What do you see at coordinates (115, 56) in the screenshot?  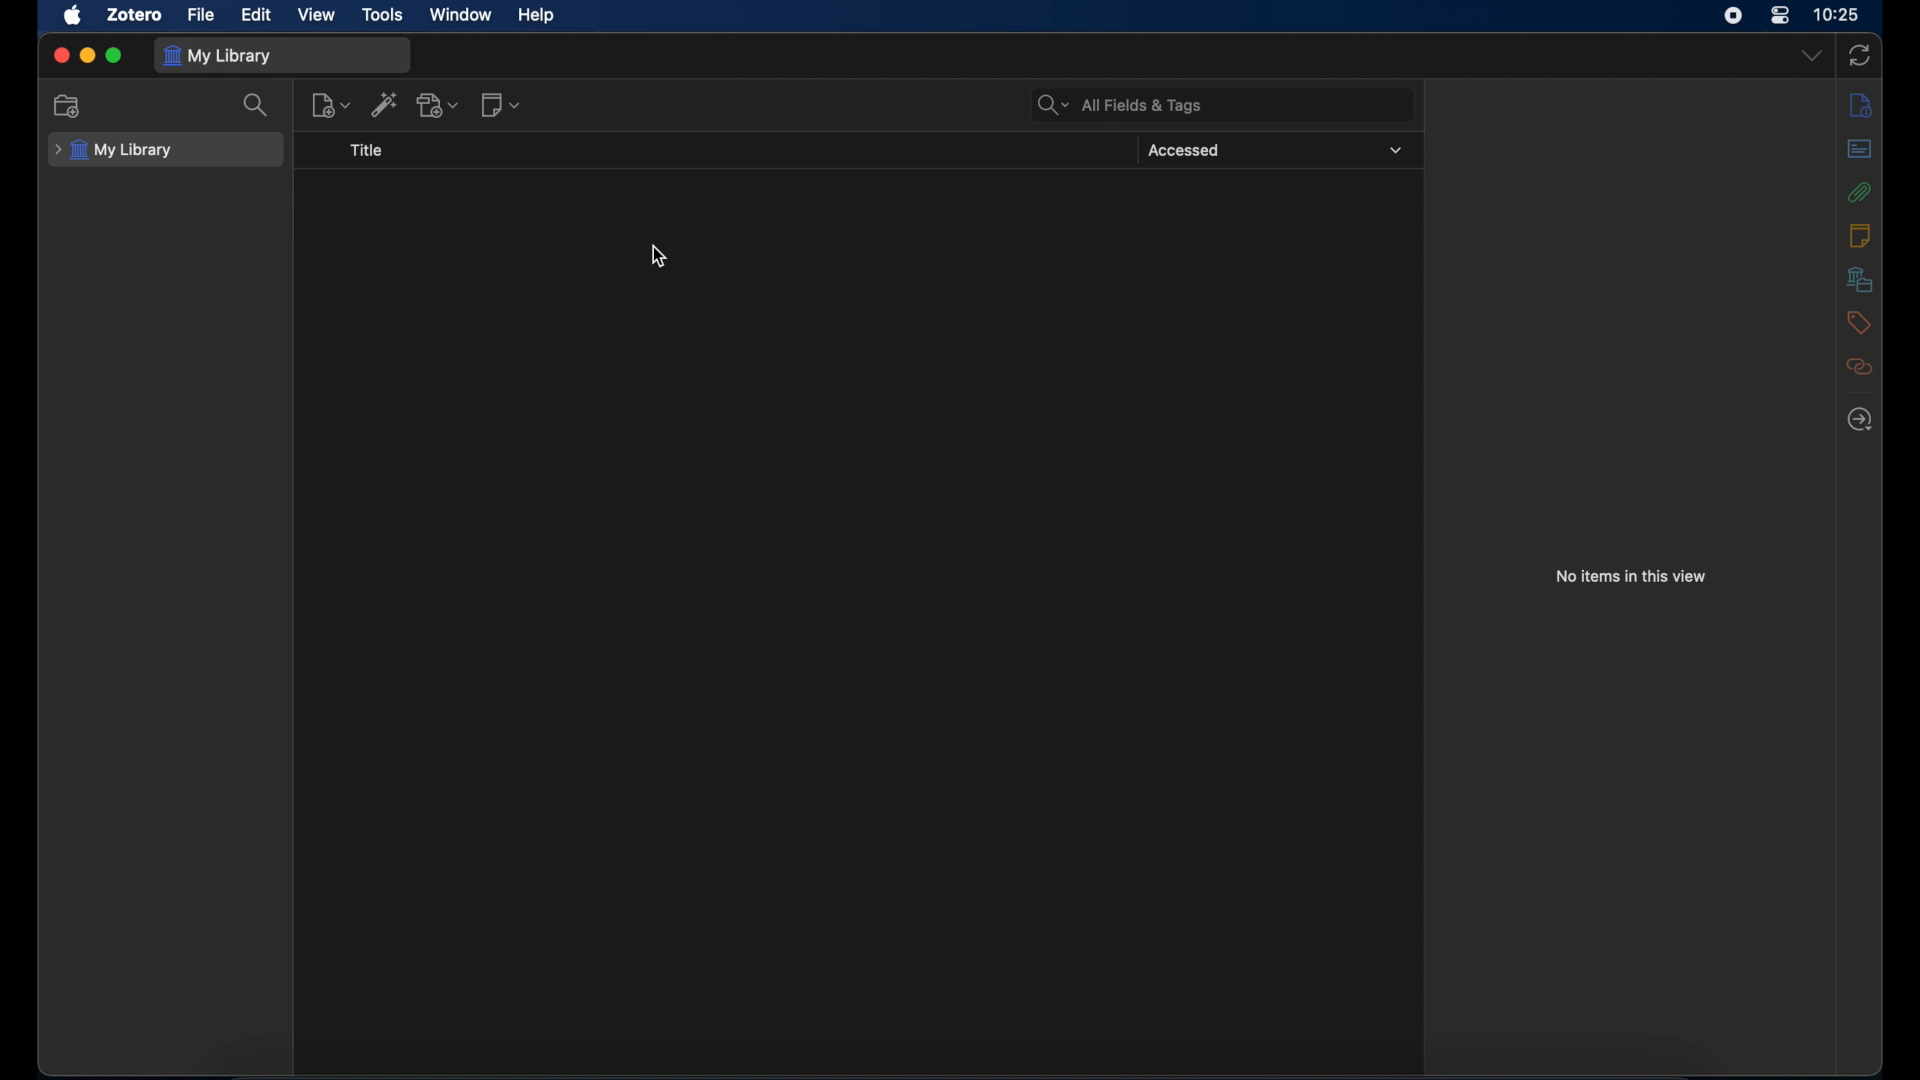 I see `maximize` at bounding box center [115, 56].